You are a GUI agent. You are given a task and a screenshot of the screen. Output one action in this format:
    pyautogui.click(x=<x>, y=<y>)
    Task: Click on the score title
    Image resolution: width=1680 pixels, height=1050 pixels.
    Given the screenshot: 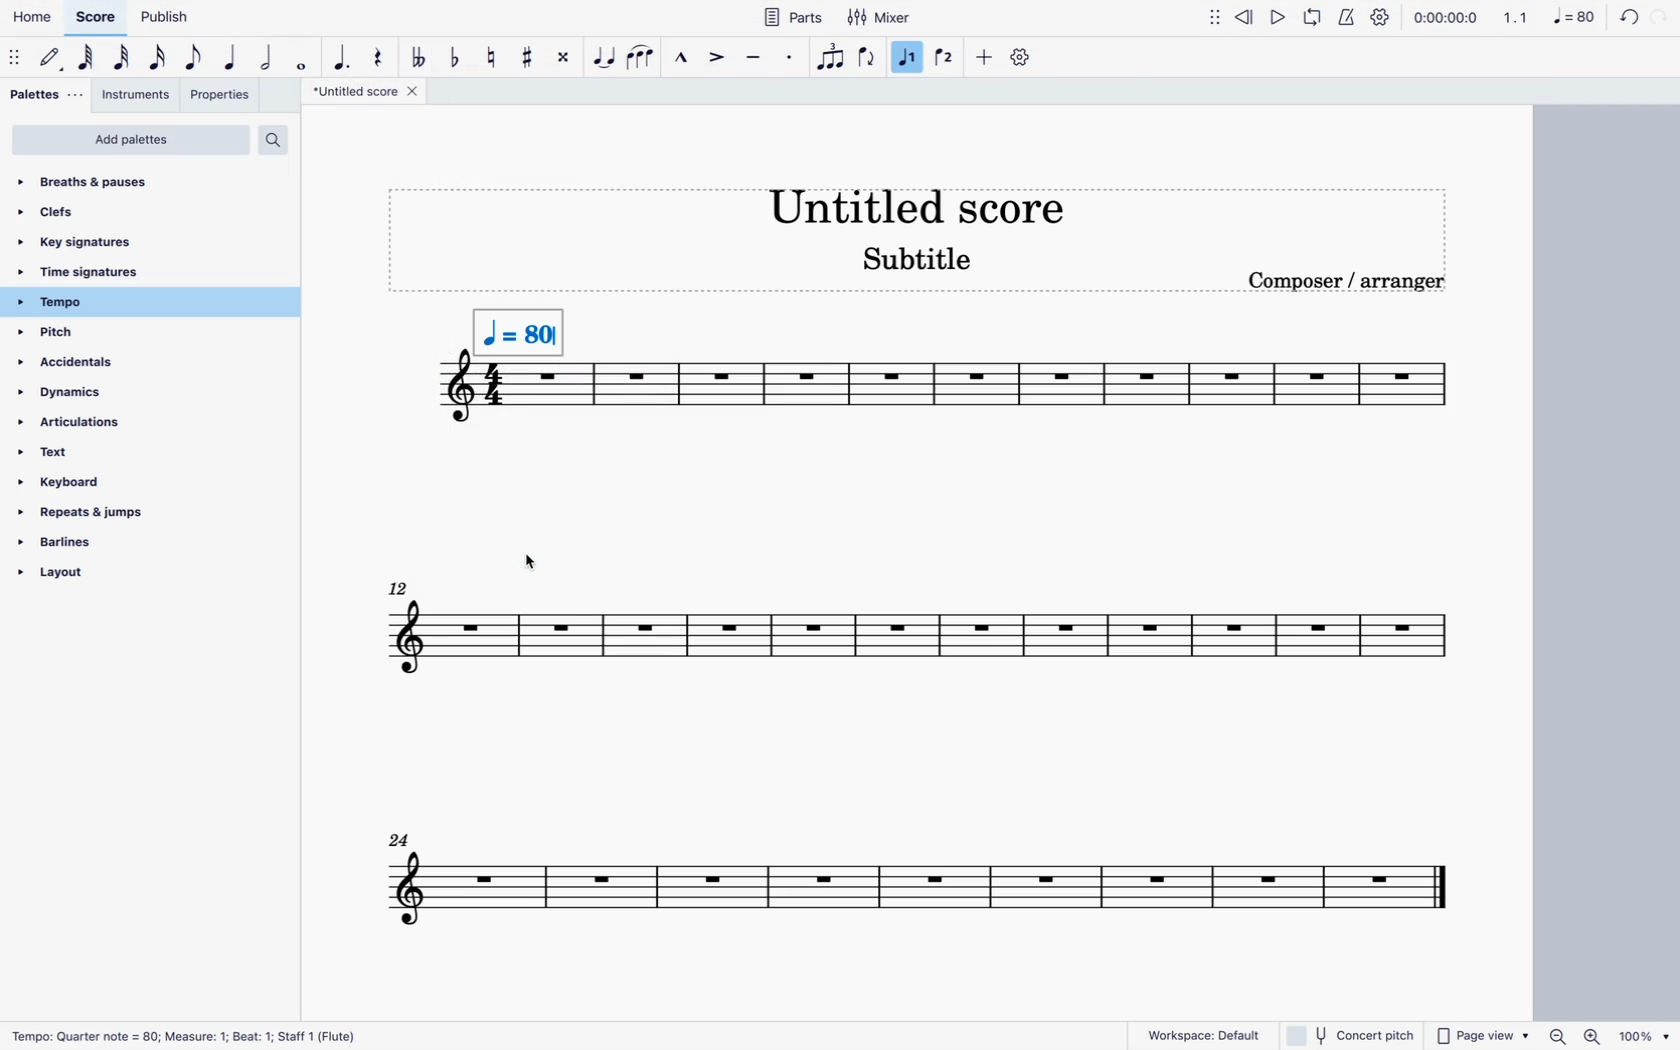 What is the action you would take?
    pyautogui.click(x=365, y=94)
    